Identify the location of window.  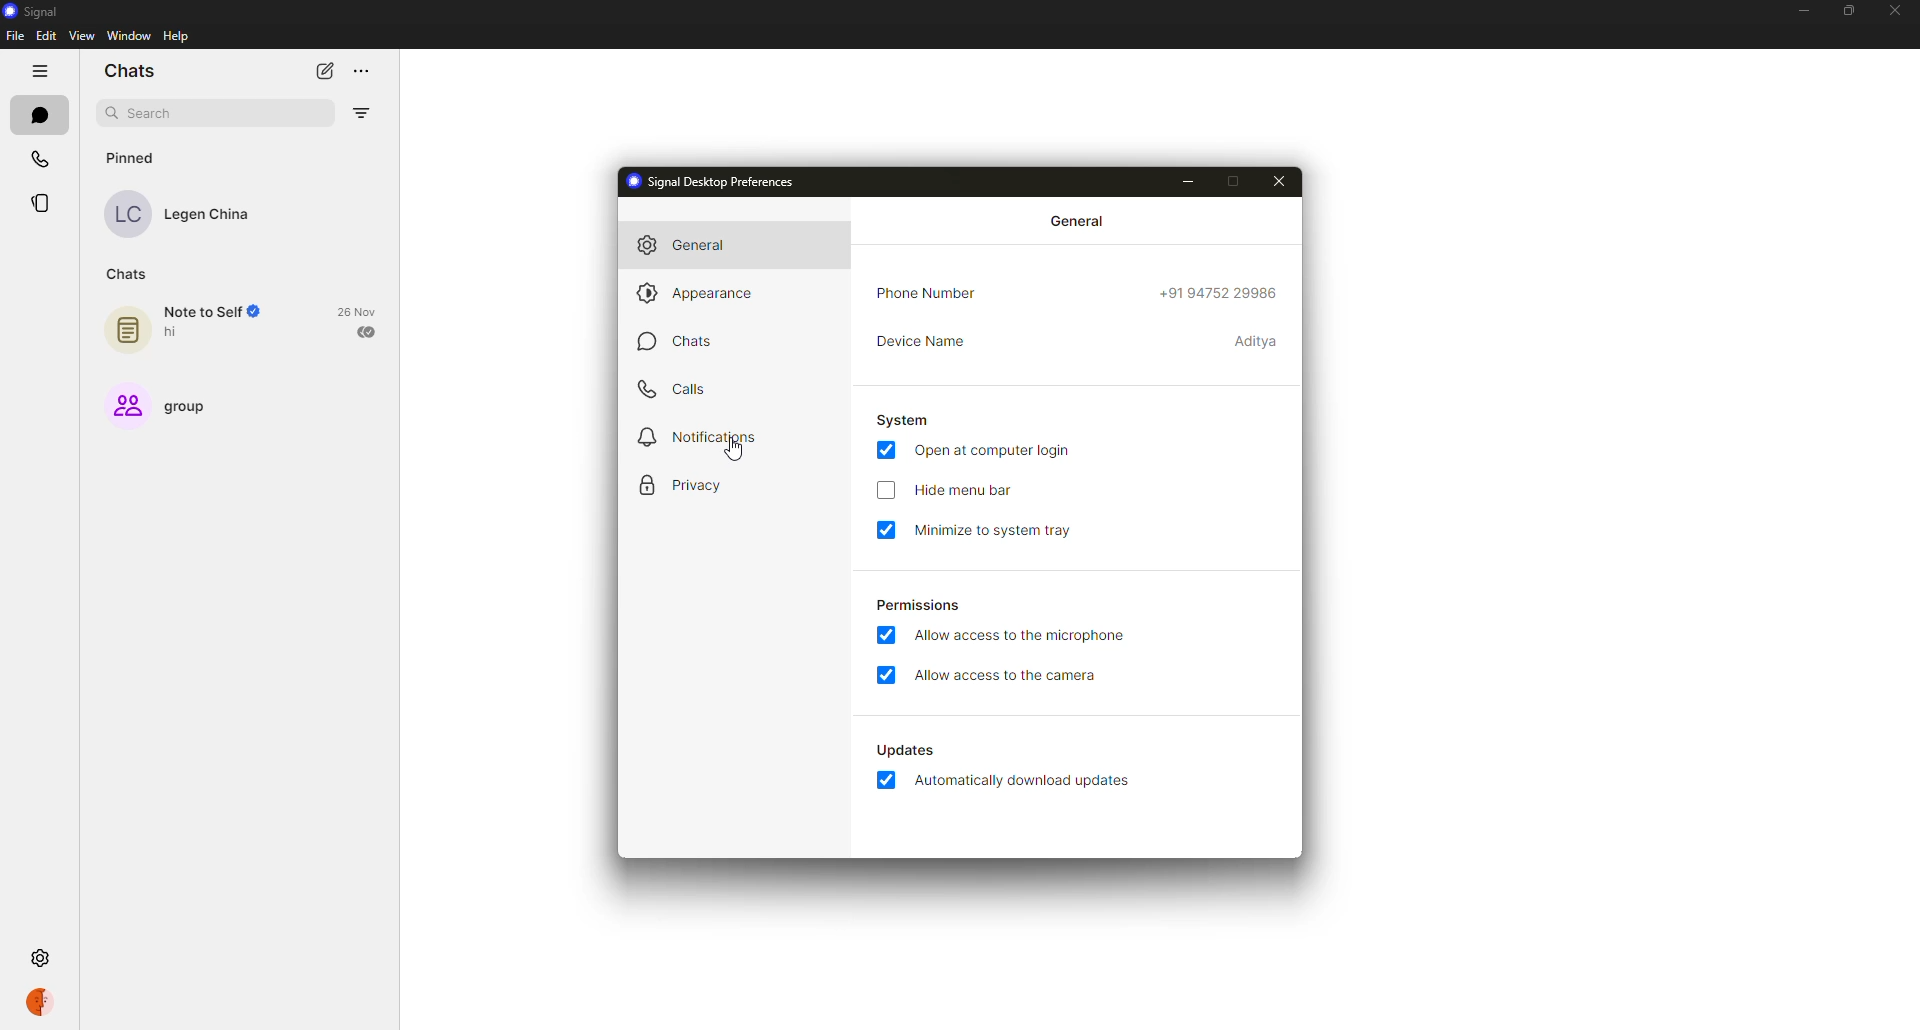
(129, 37).